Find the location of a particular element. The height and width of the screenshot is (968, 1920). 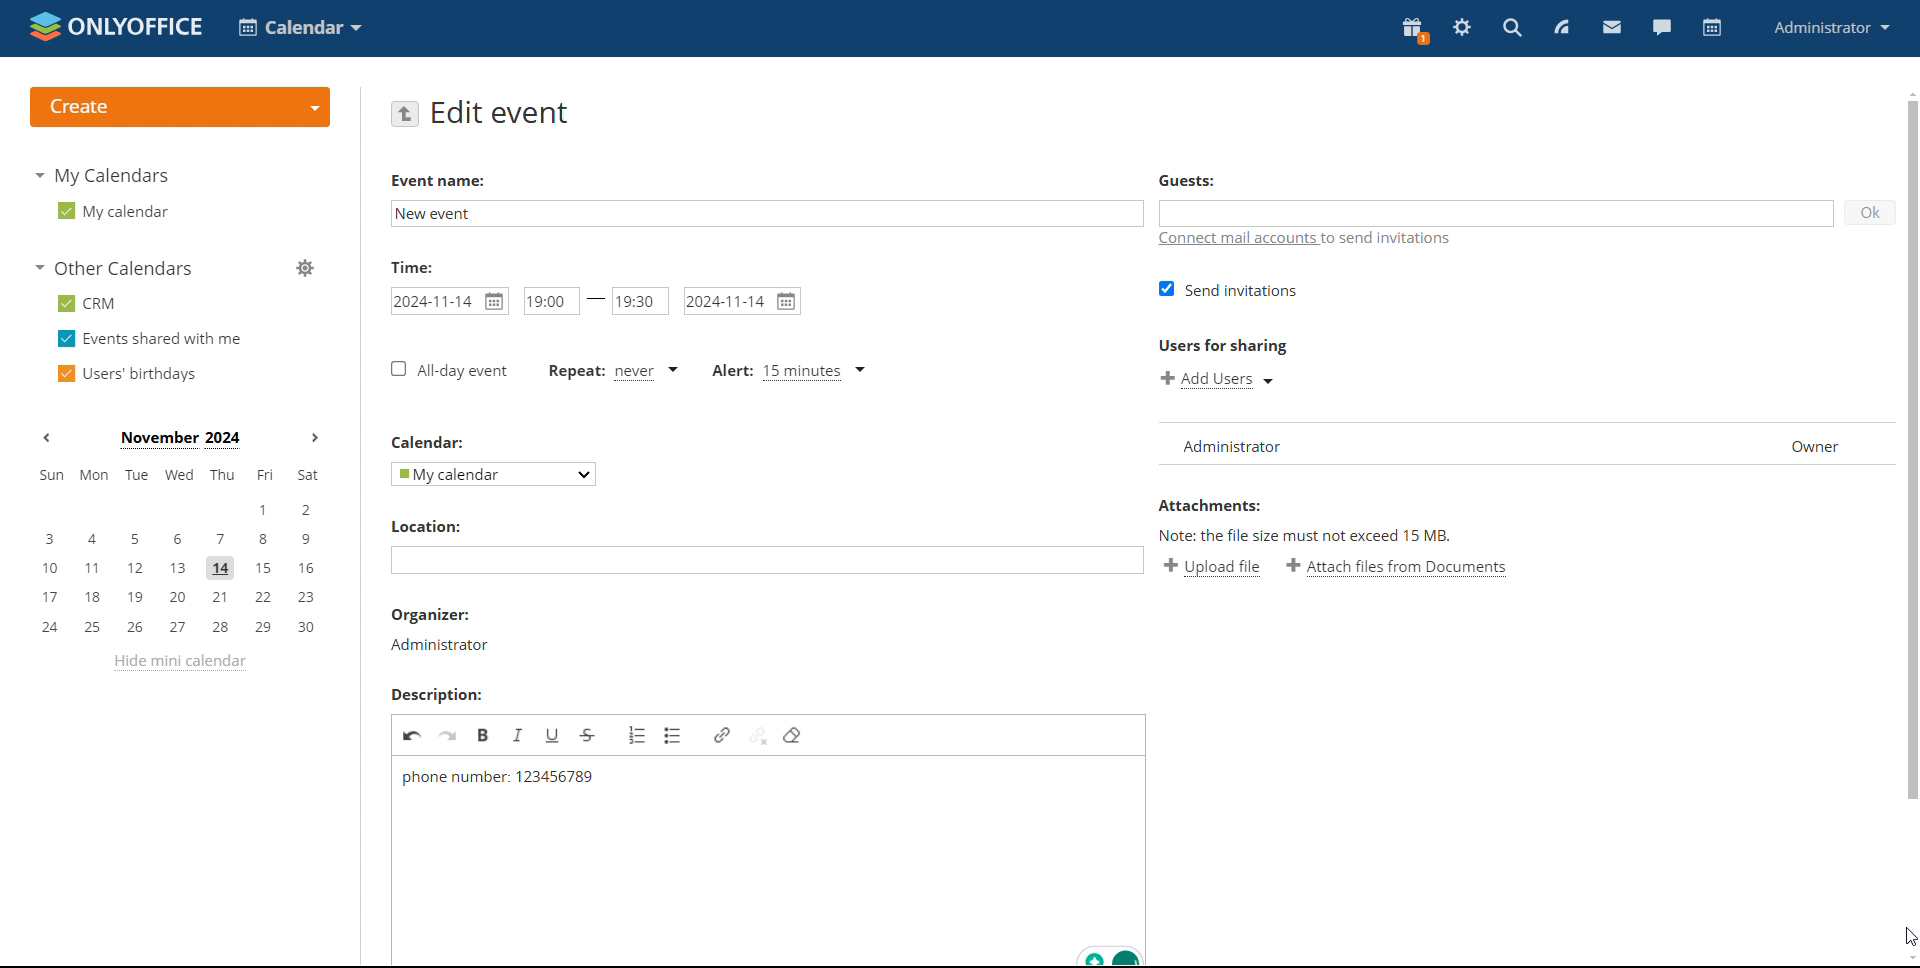

manage is located at coordinates (305, 270).